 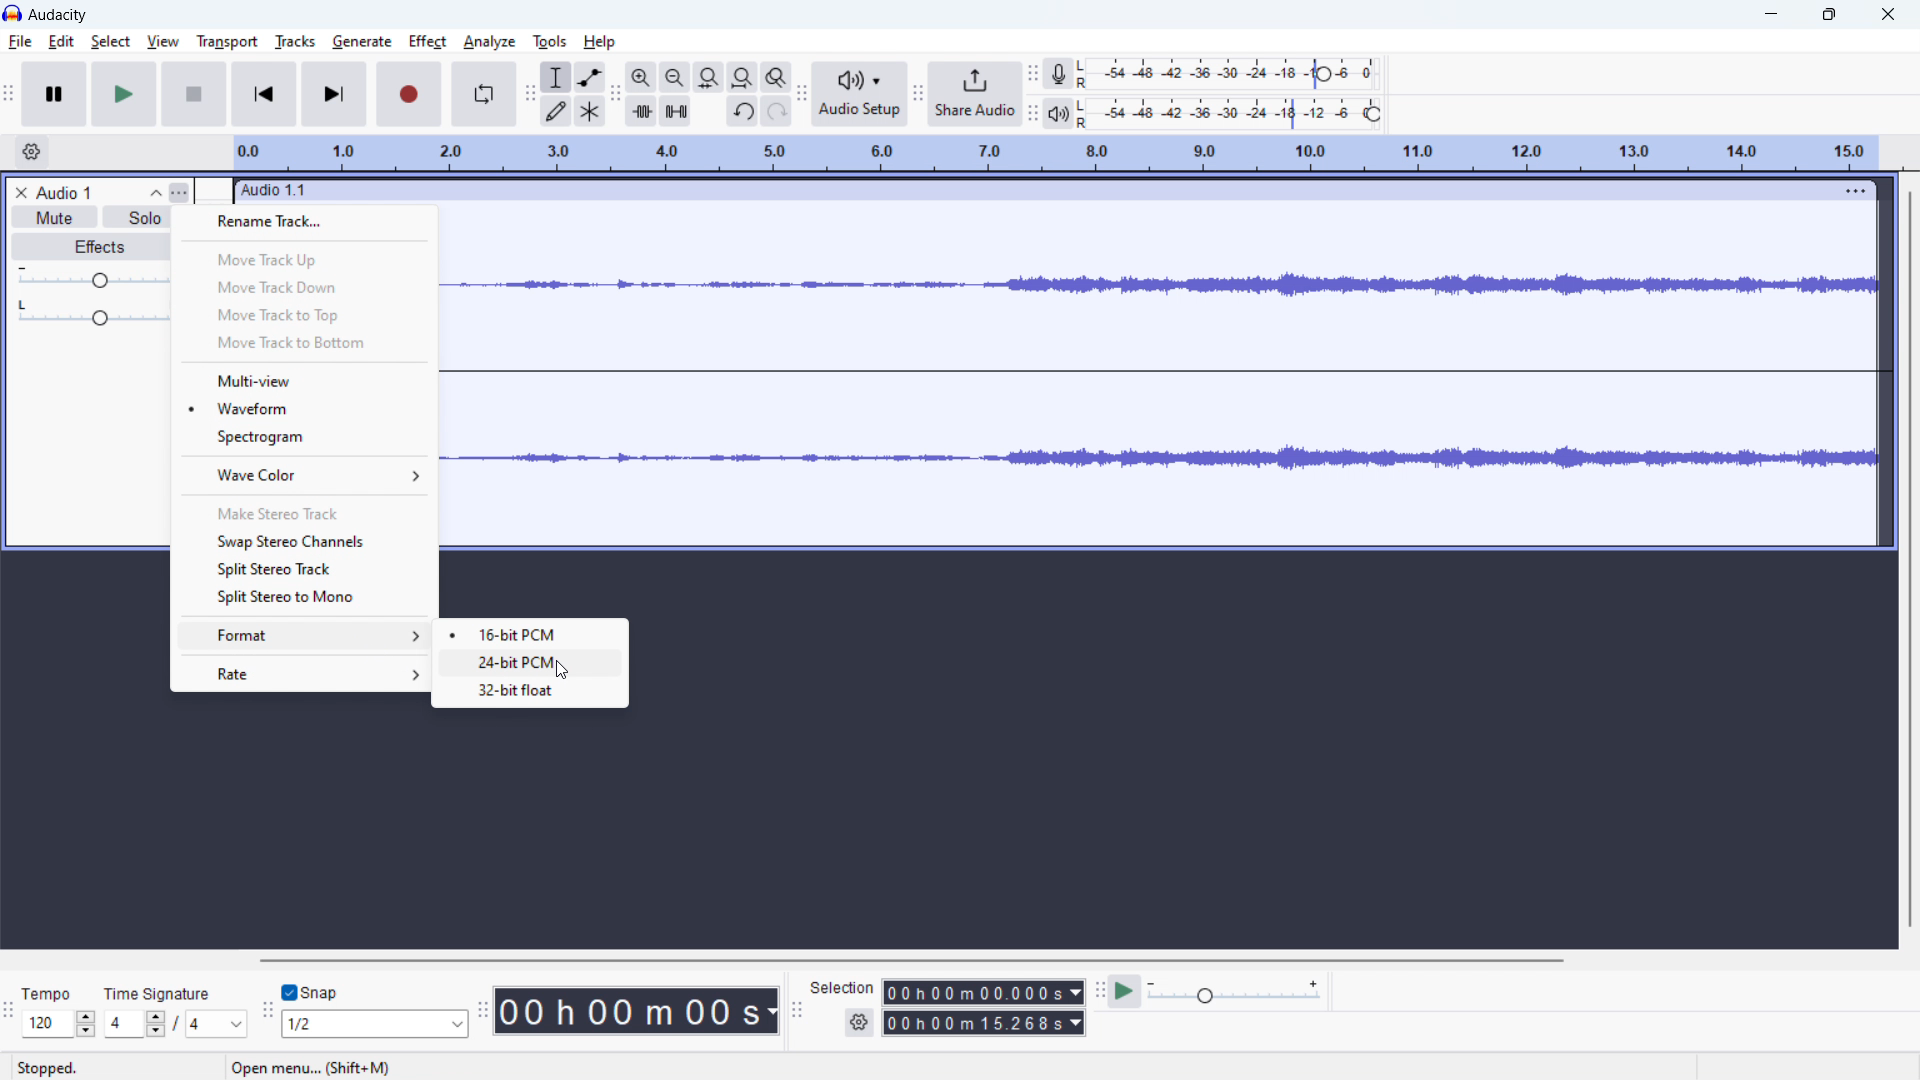 What do you see at coordinates (304, 437) in the screenshot?
I see `spectogram` at bounding box center [304, 437].